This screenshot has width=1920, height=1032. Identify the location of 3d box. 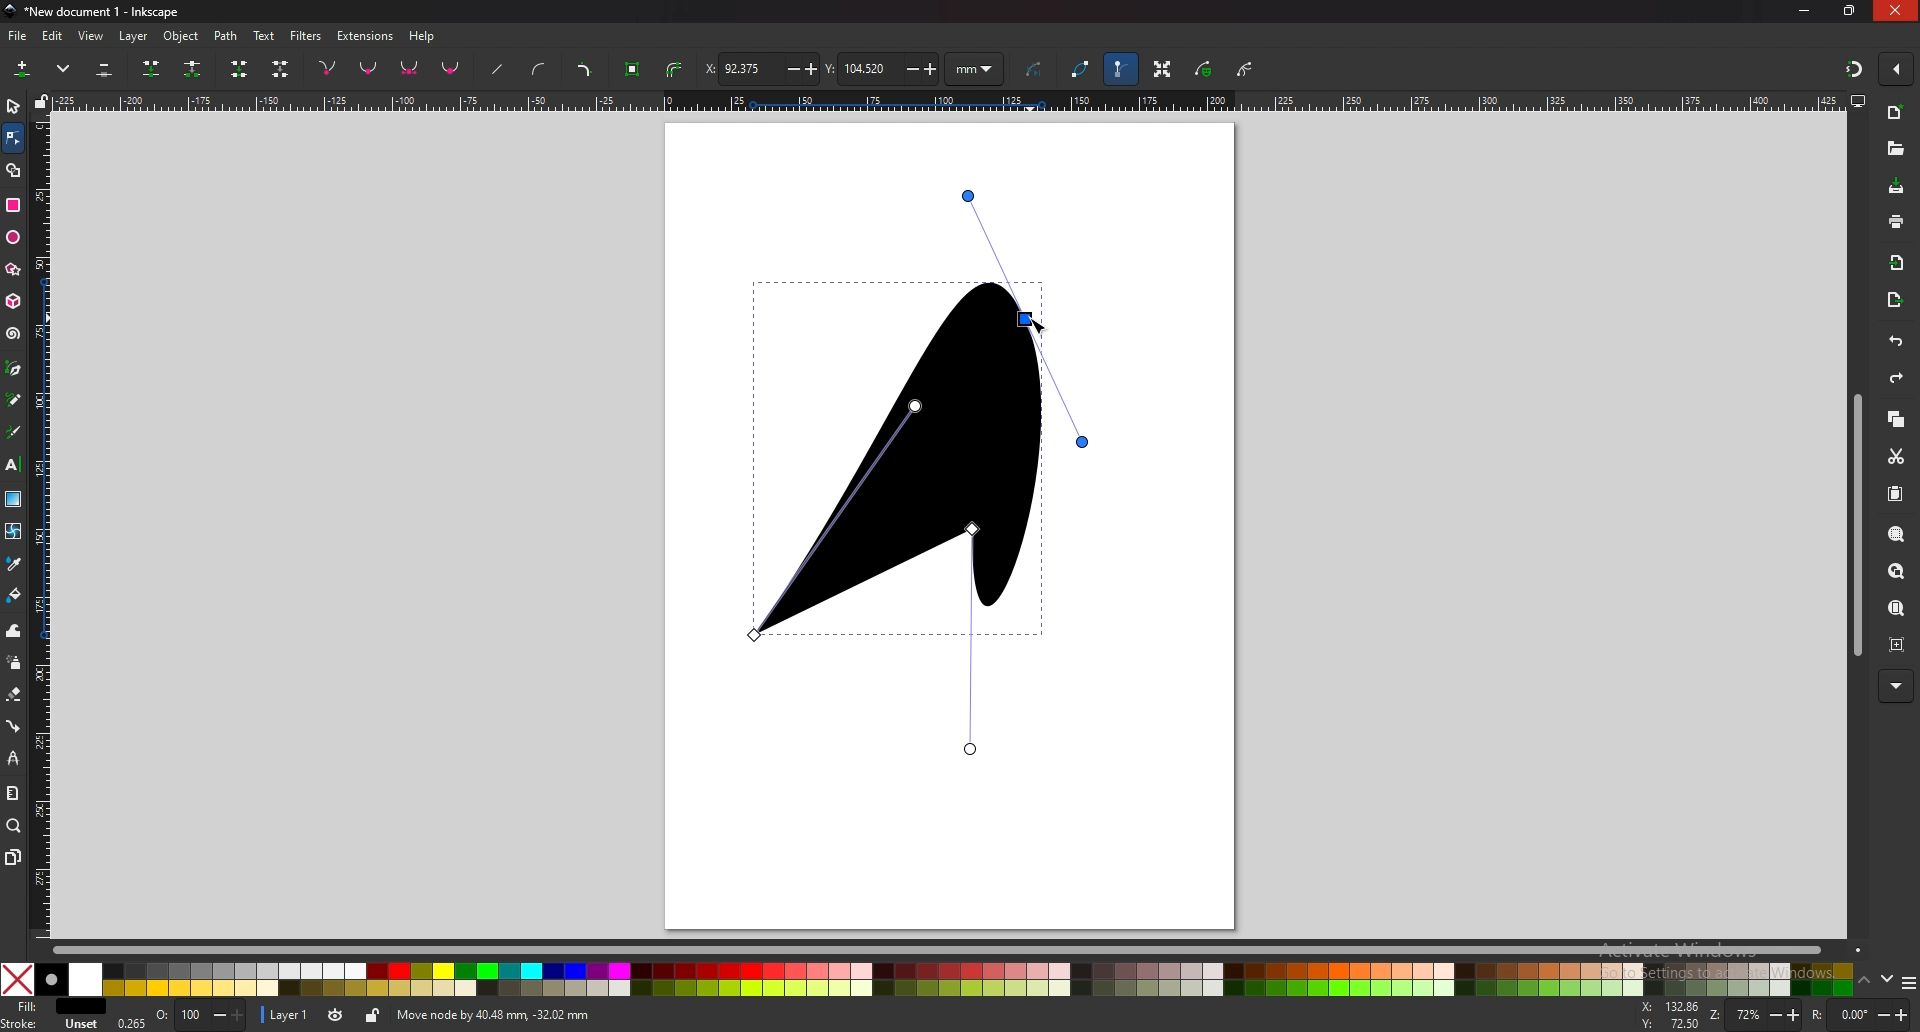
(15, 302).